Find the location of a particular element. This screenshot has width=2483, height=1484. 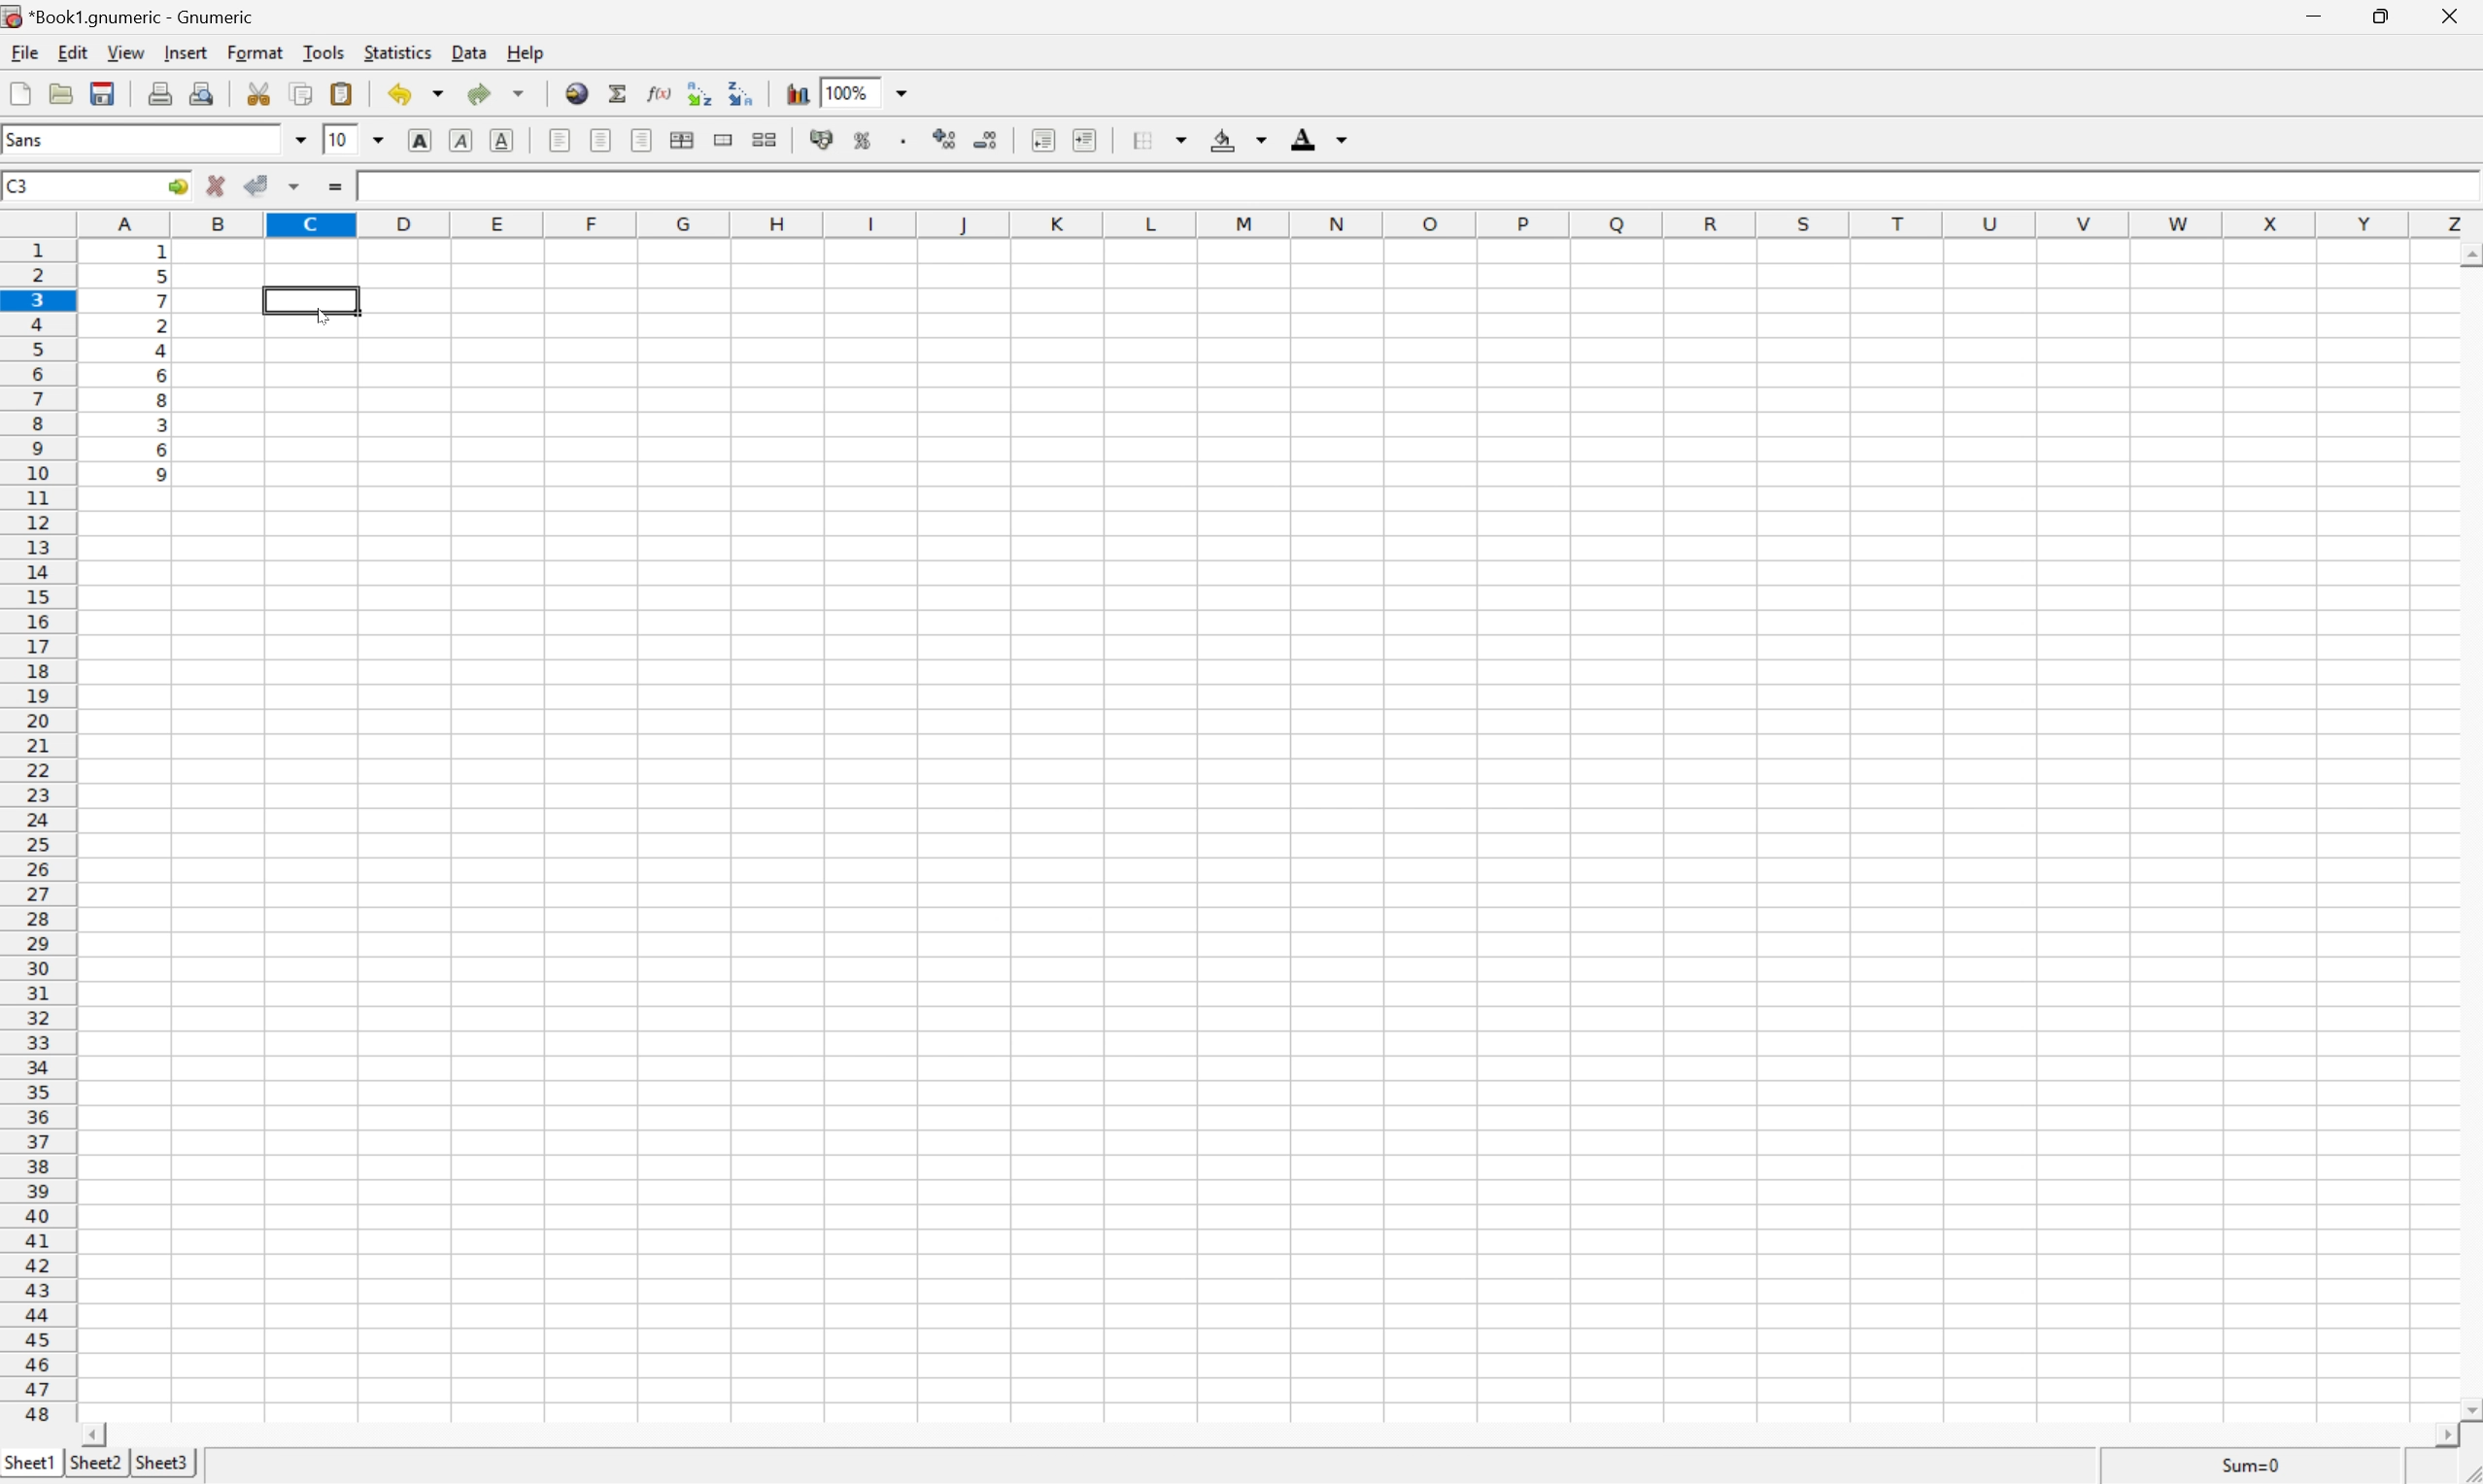

drop down is located at coordinates (300, 141).